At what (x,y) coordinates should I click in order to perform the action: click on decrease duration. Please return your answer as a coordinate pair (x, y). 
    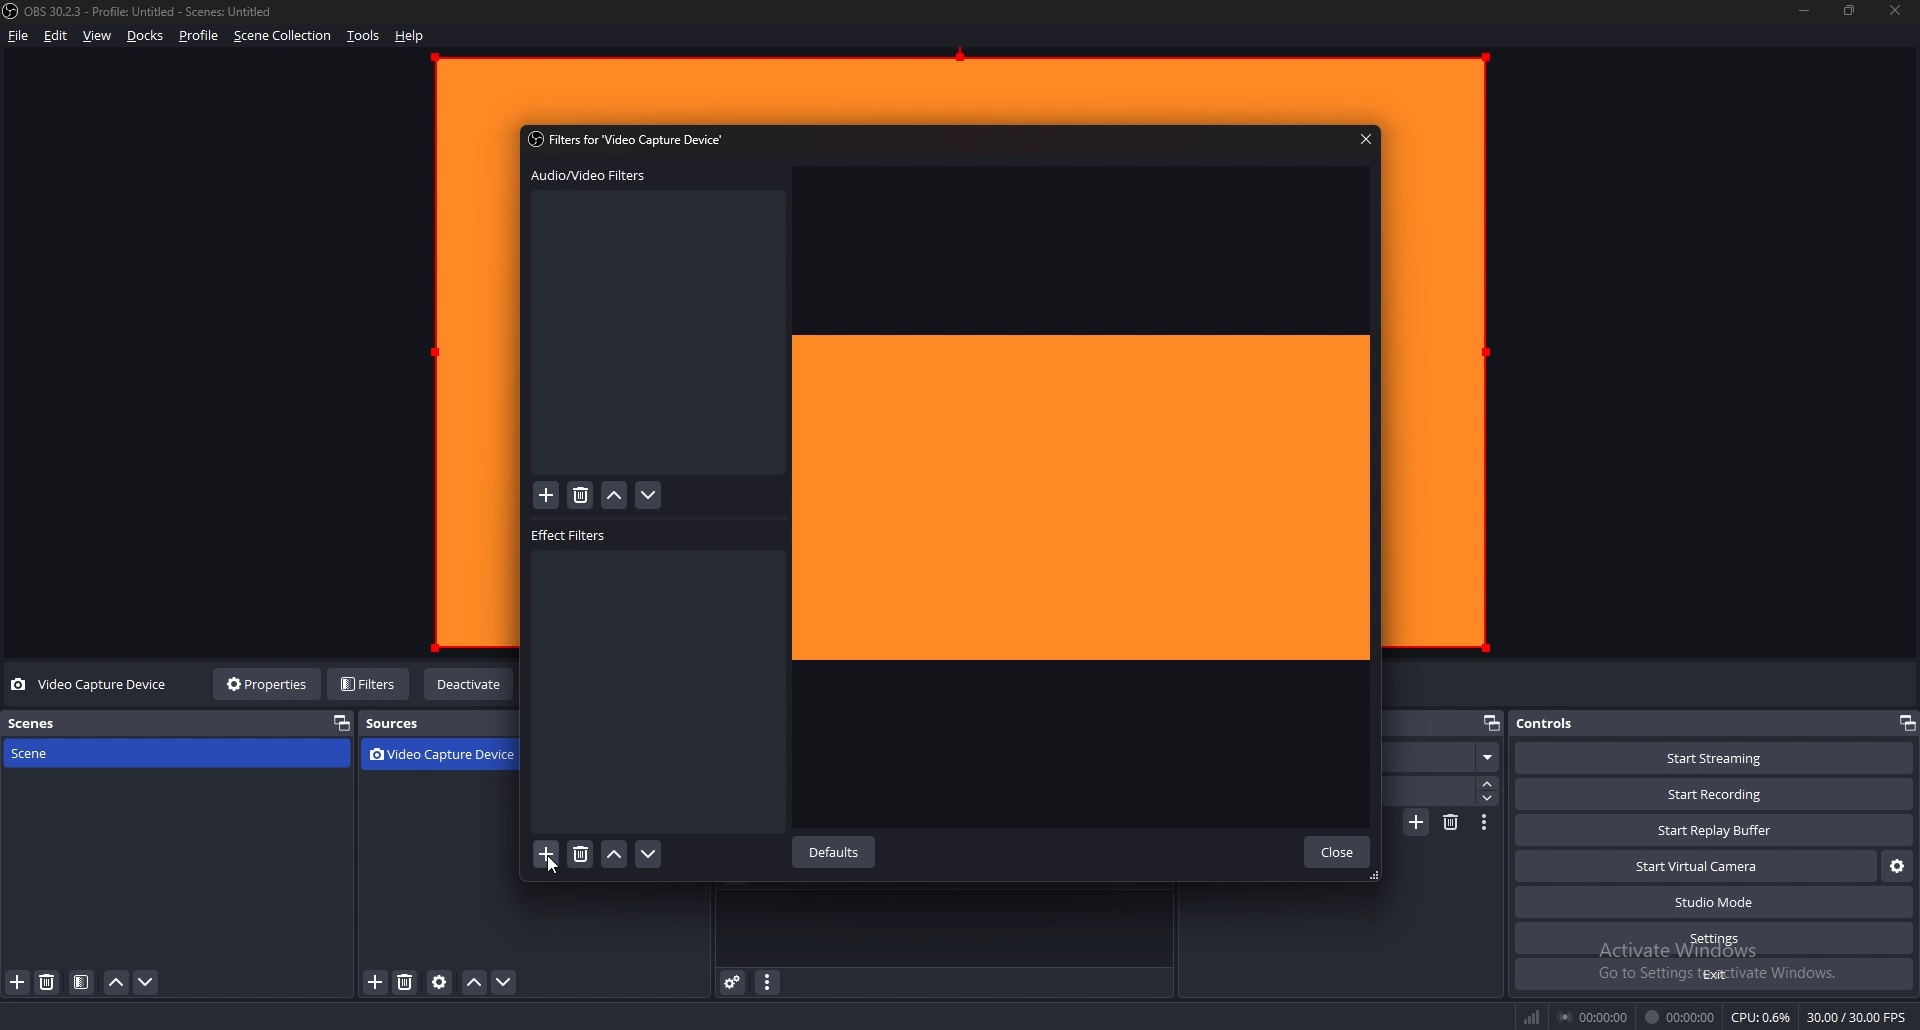
    Looking at the image, I should click on (1489, 798).